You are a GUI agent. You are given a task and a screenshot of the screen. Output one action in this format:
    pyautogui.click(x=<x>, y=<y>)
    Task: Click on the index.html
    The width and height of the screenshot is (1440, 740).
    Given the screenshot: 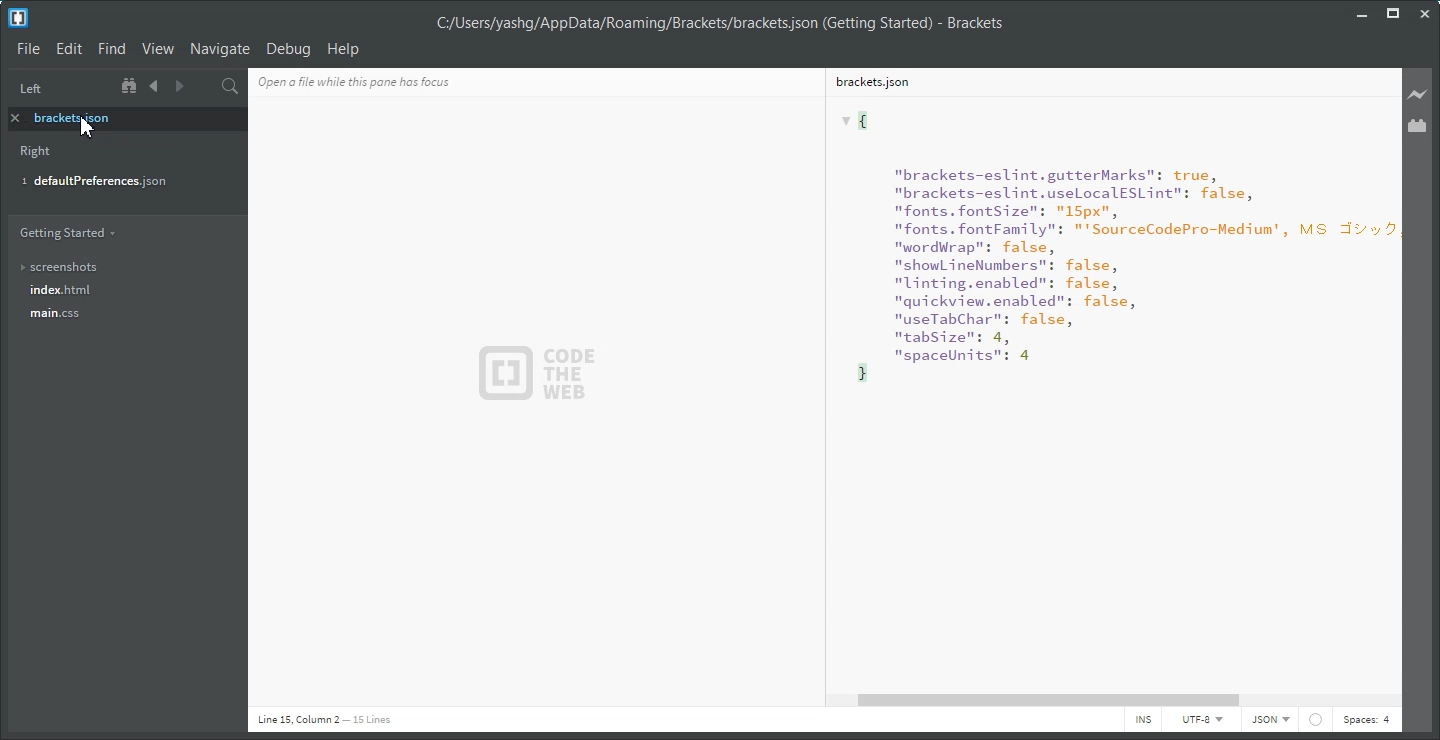 What is the action you would take?
    pyautogui.click(x=124, y=291)
    